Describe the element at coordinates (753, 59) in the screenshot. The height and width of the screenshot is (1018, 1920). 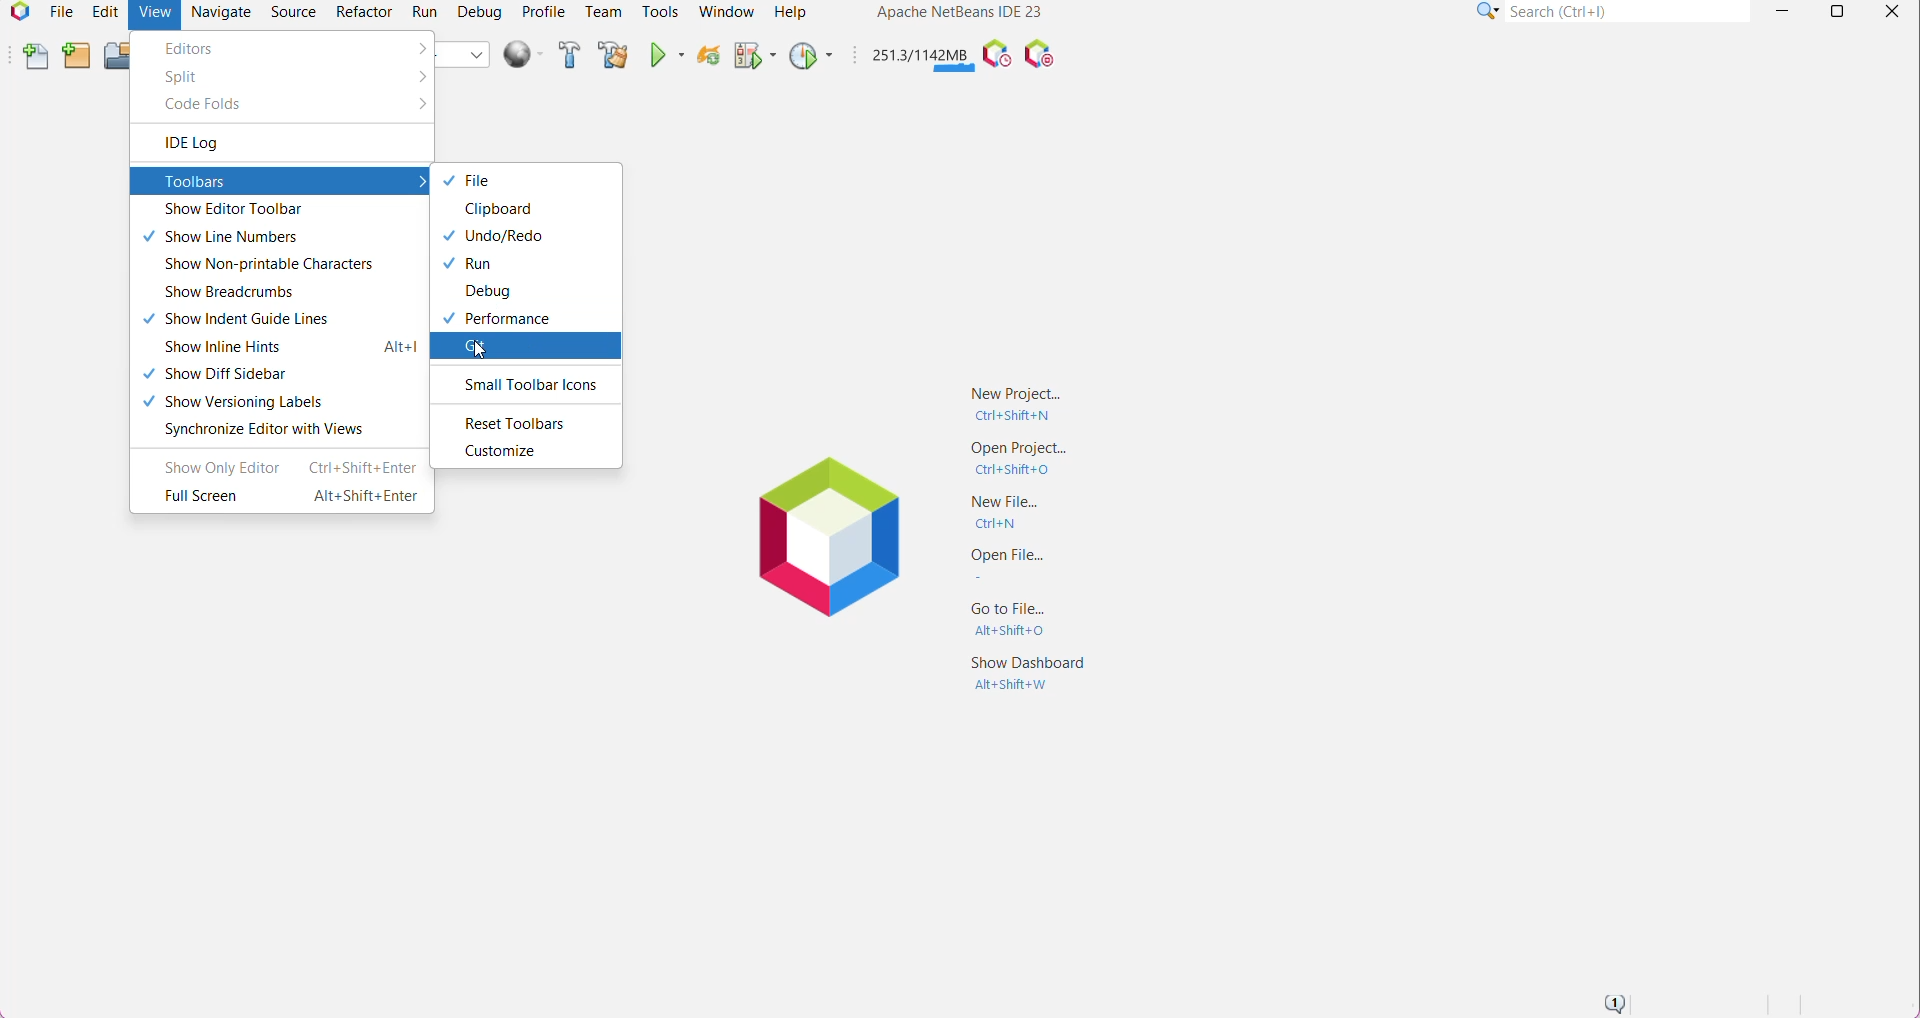
I see `Debug Main Project` at that location.